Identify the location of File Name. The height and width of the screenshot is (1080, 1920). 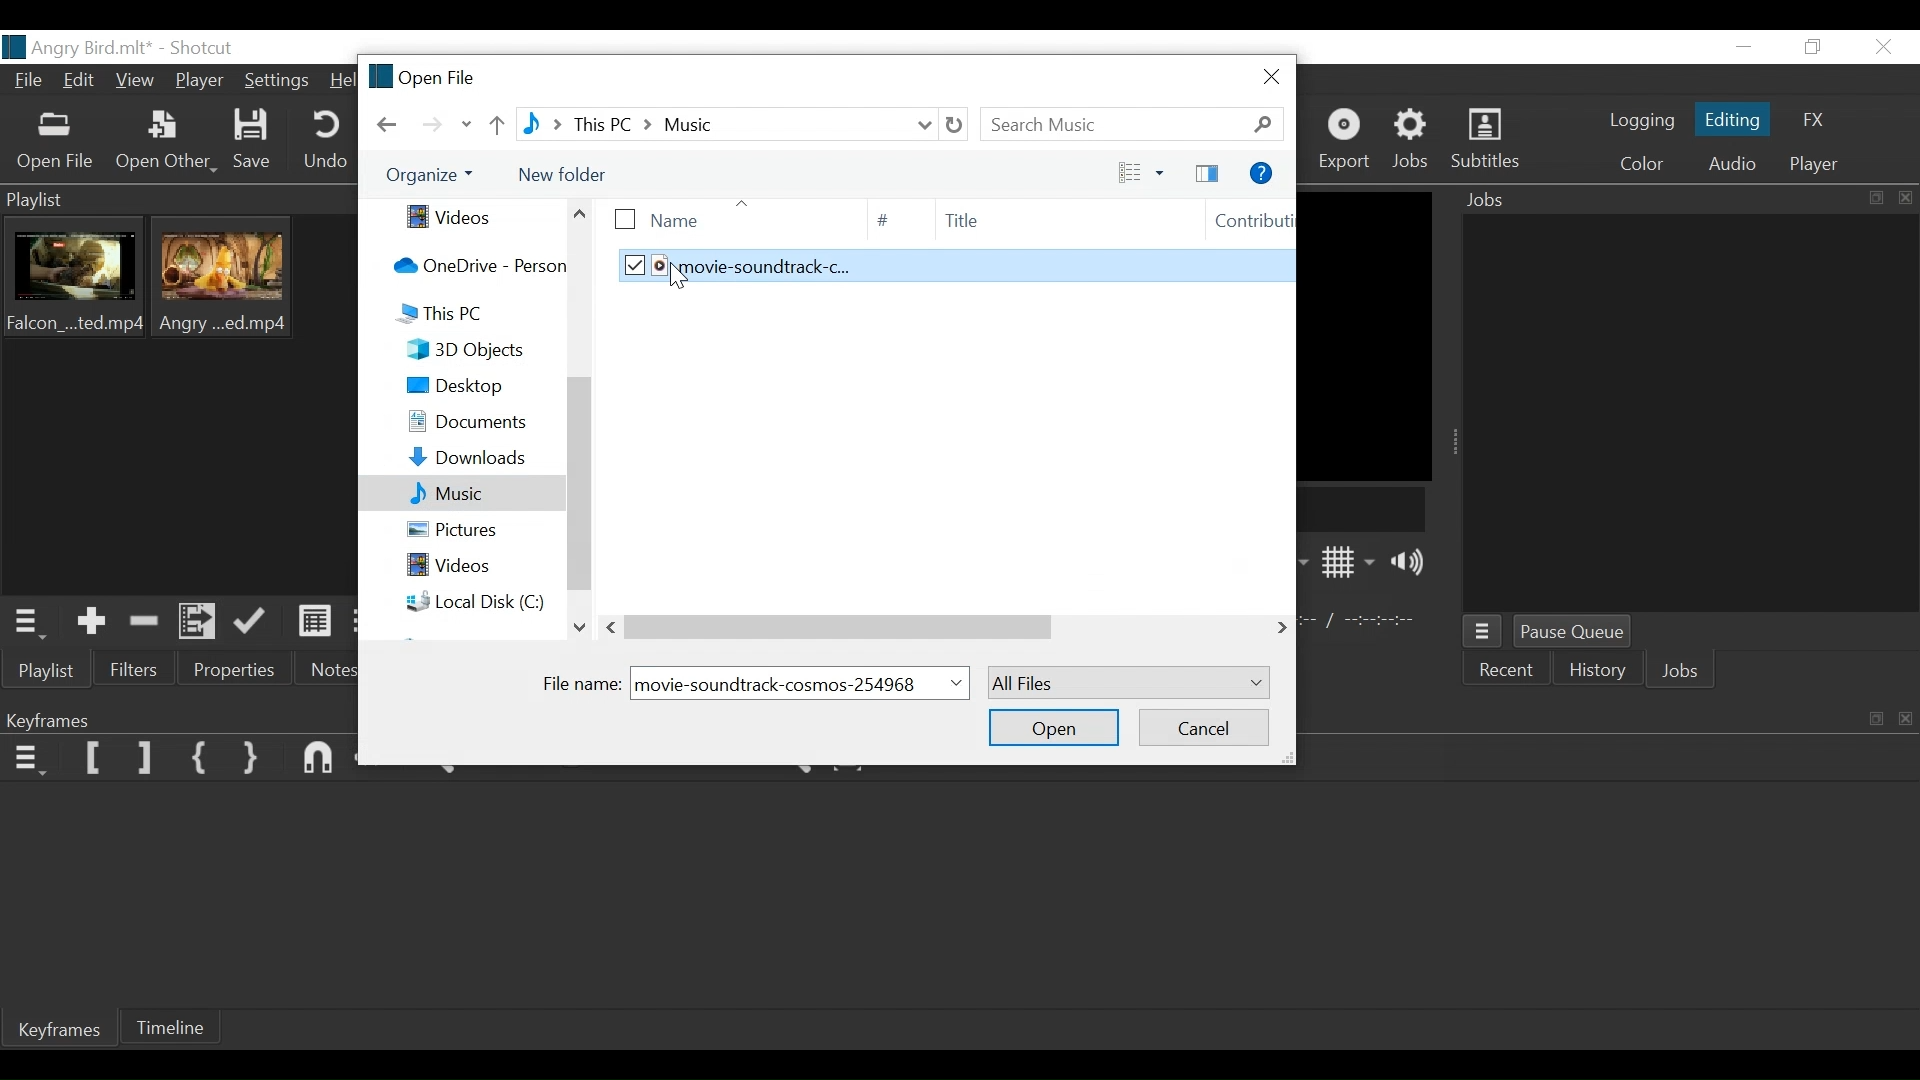
(78, 46).